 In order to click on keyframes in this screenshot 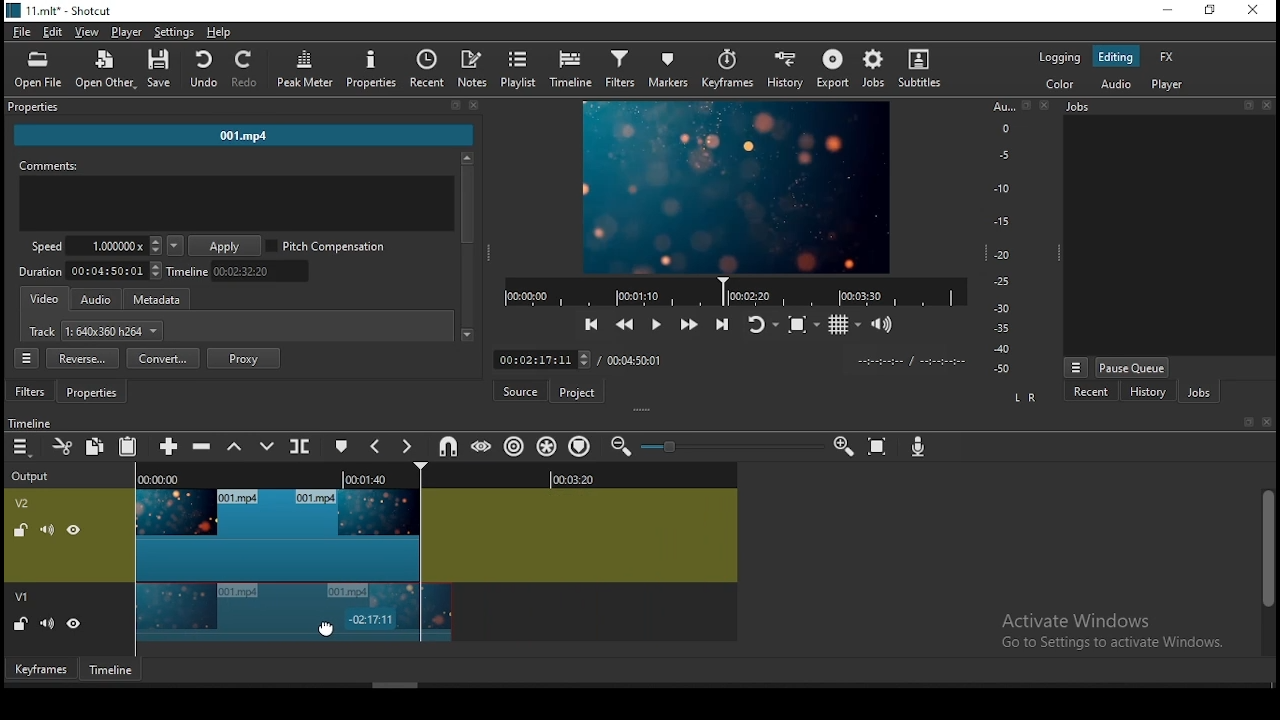, I will do `click(730, 70)`.